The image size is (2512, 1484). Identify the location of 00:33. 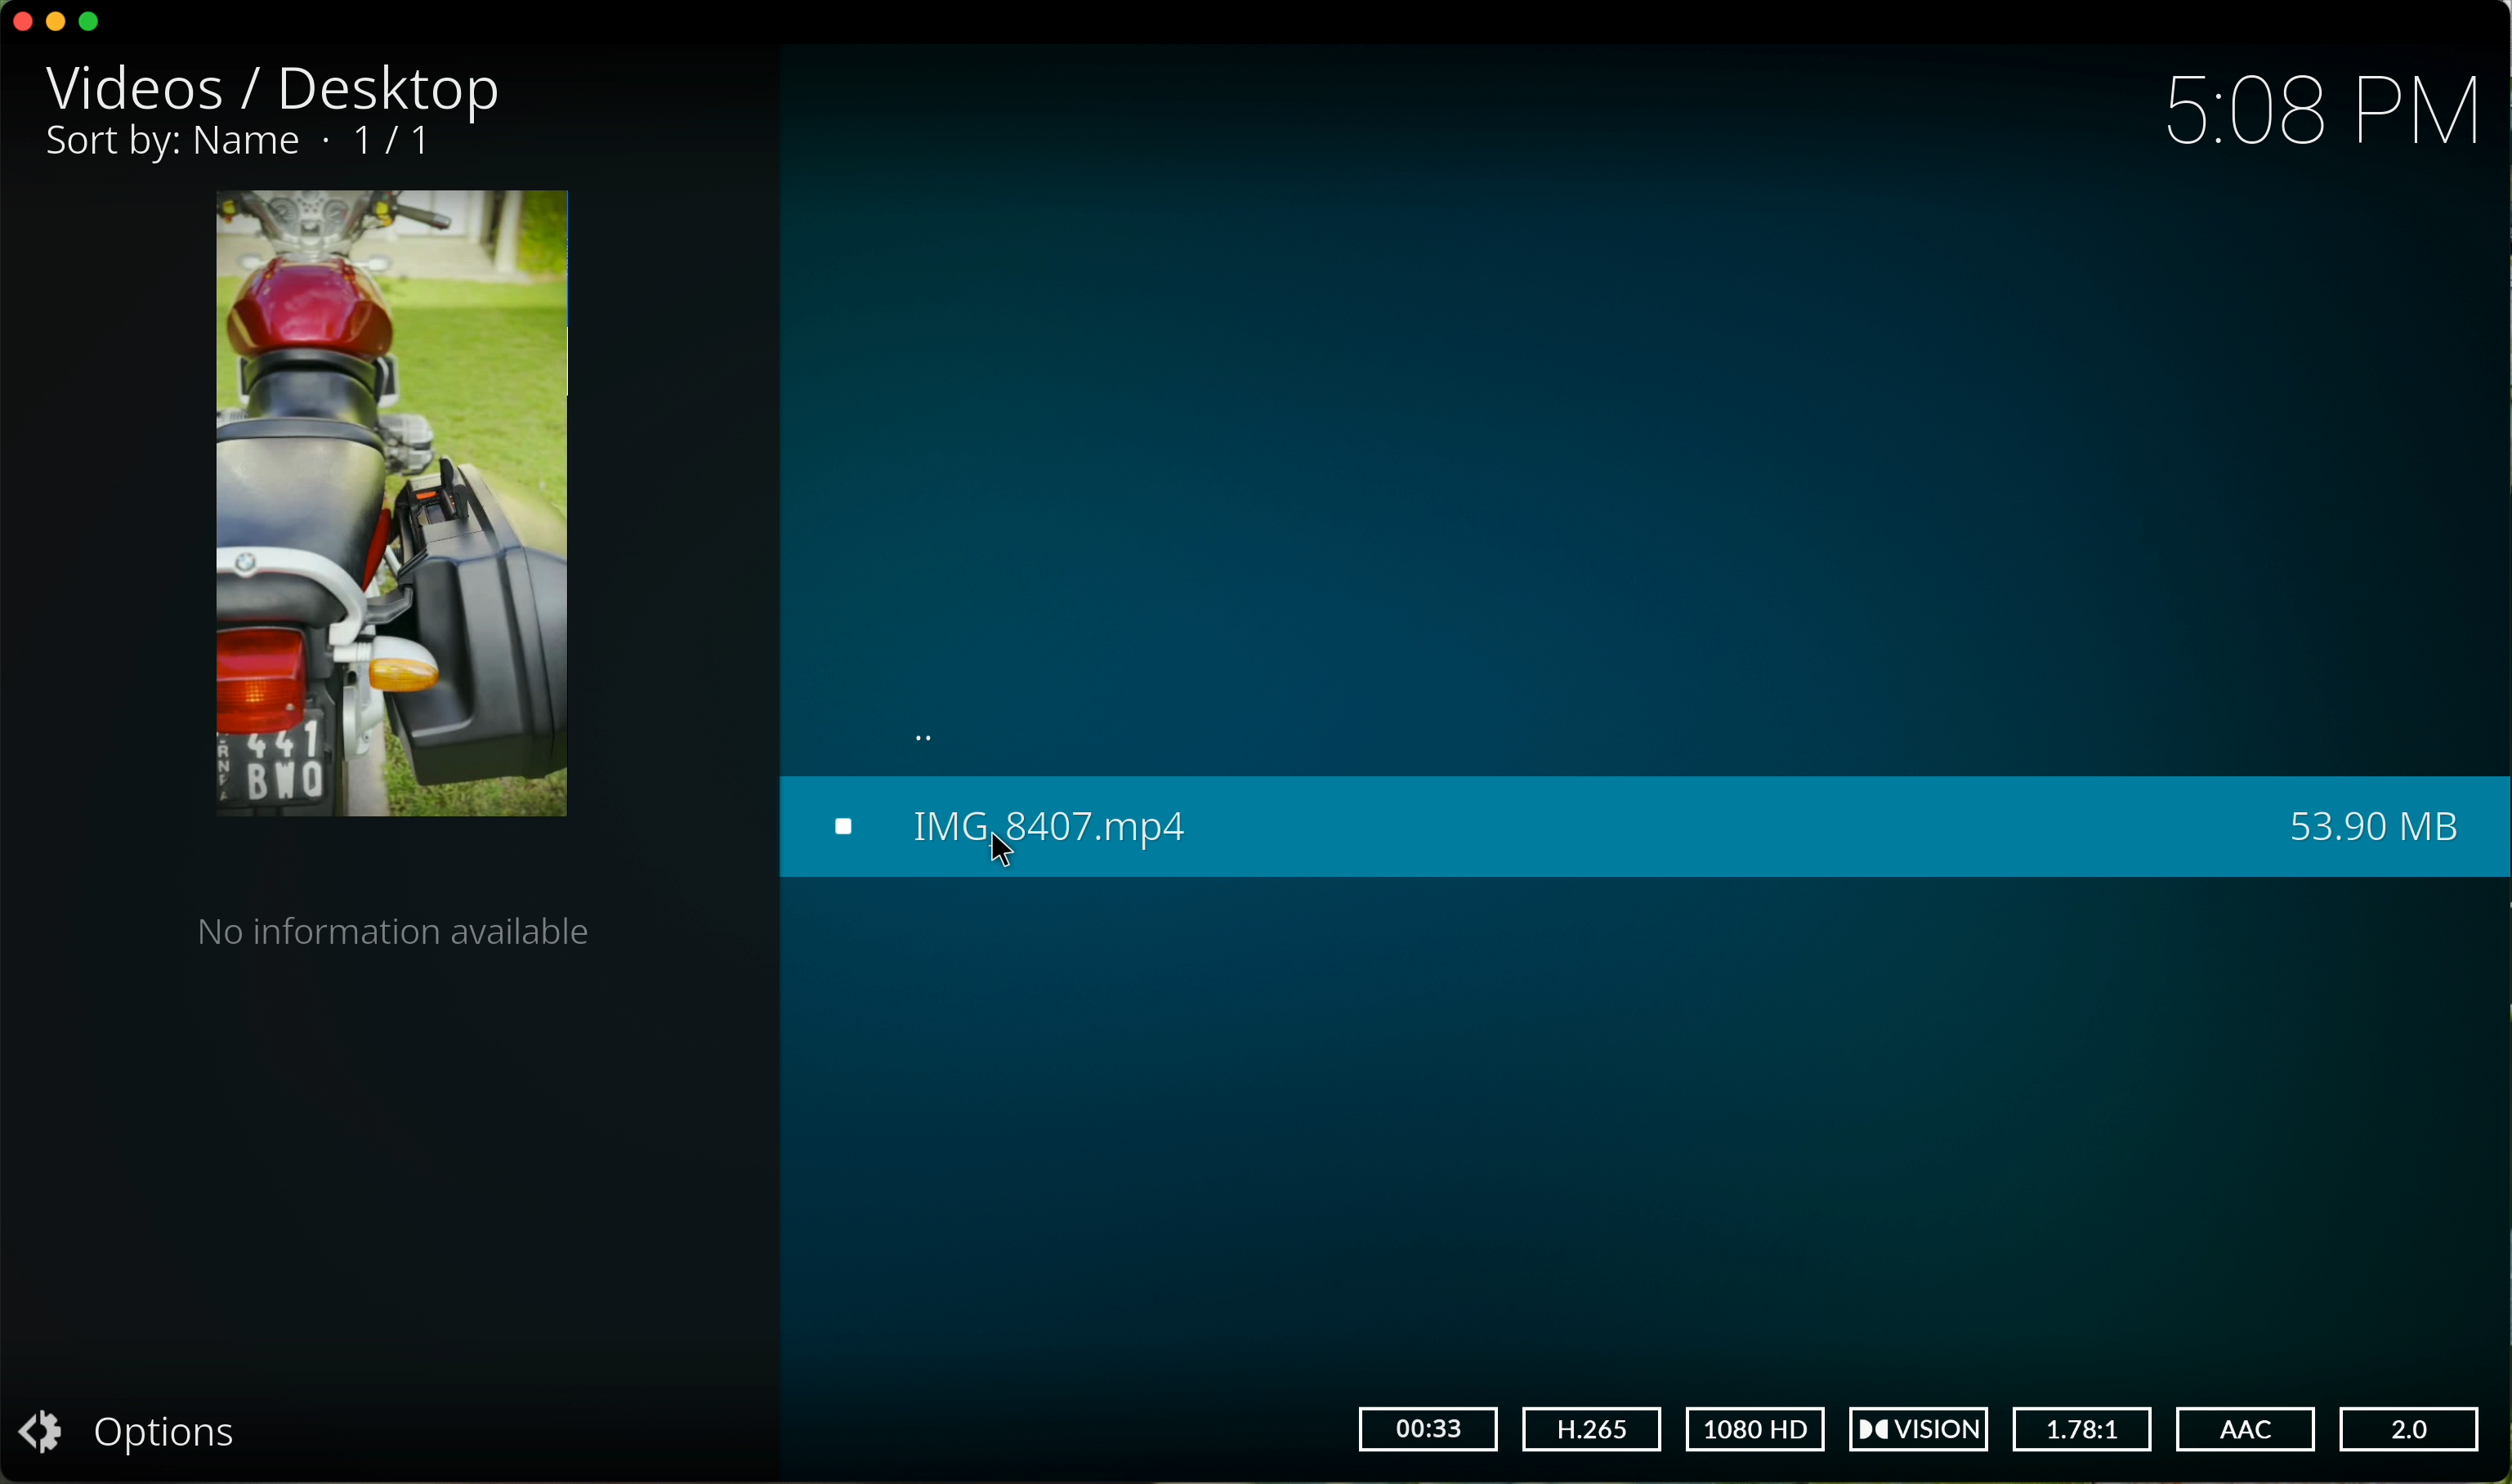
(1427, 1429).